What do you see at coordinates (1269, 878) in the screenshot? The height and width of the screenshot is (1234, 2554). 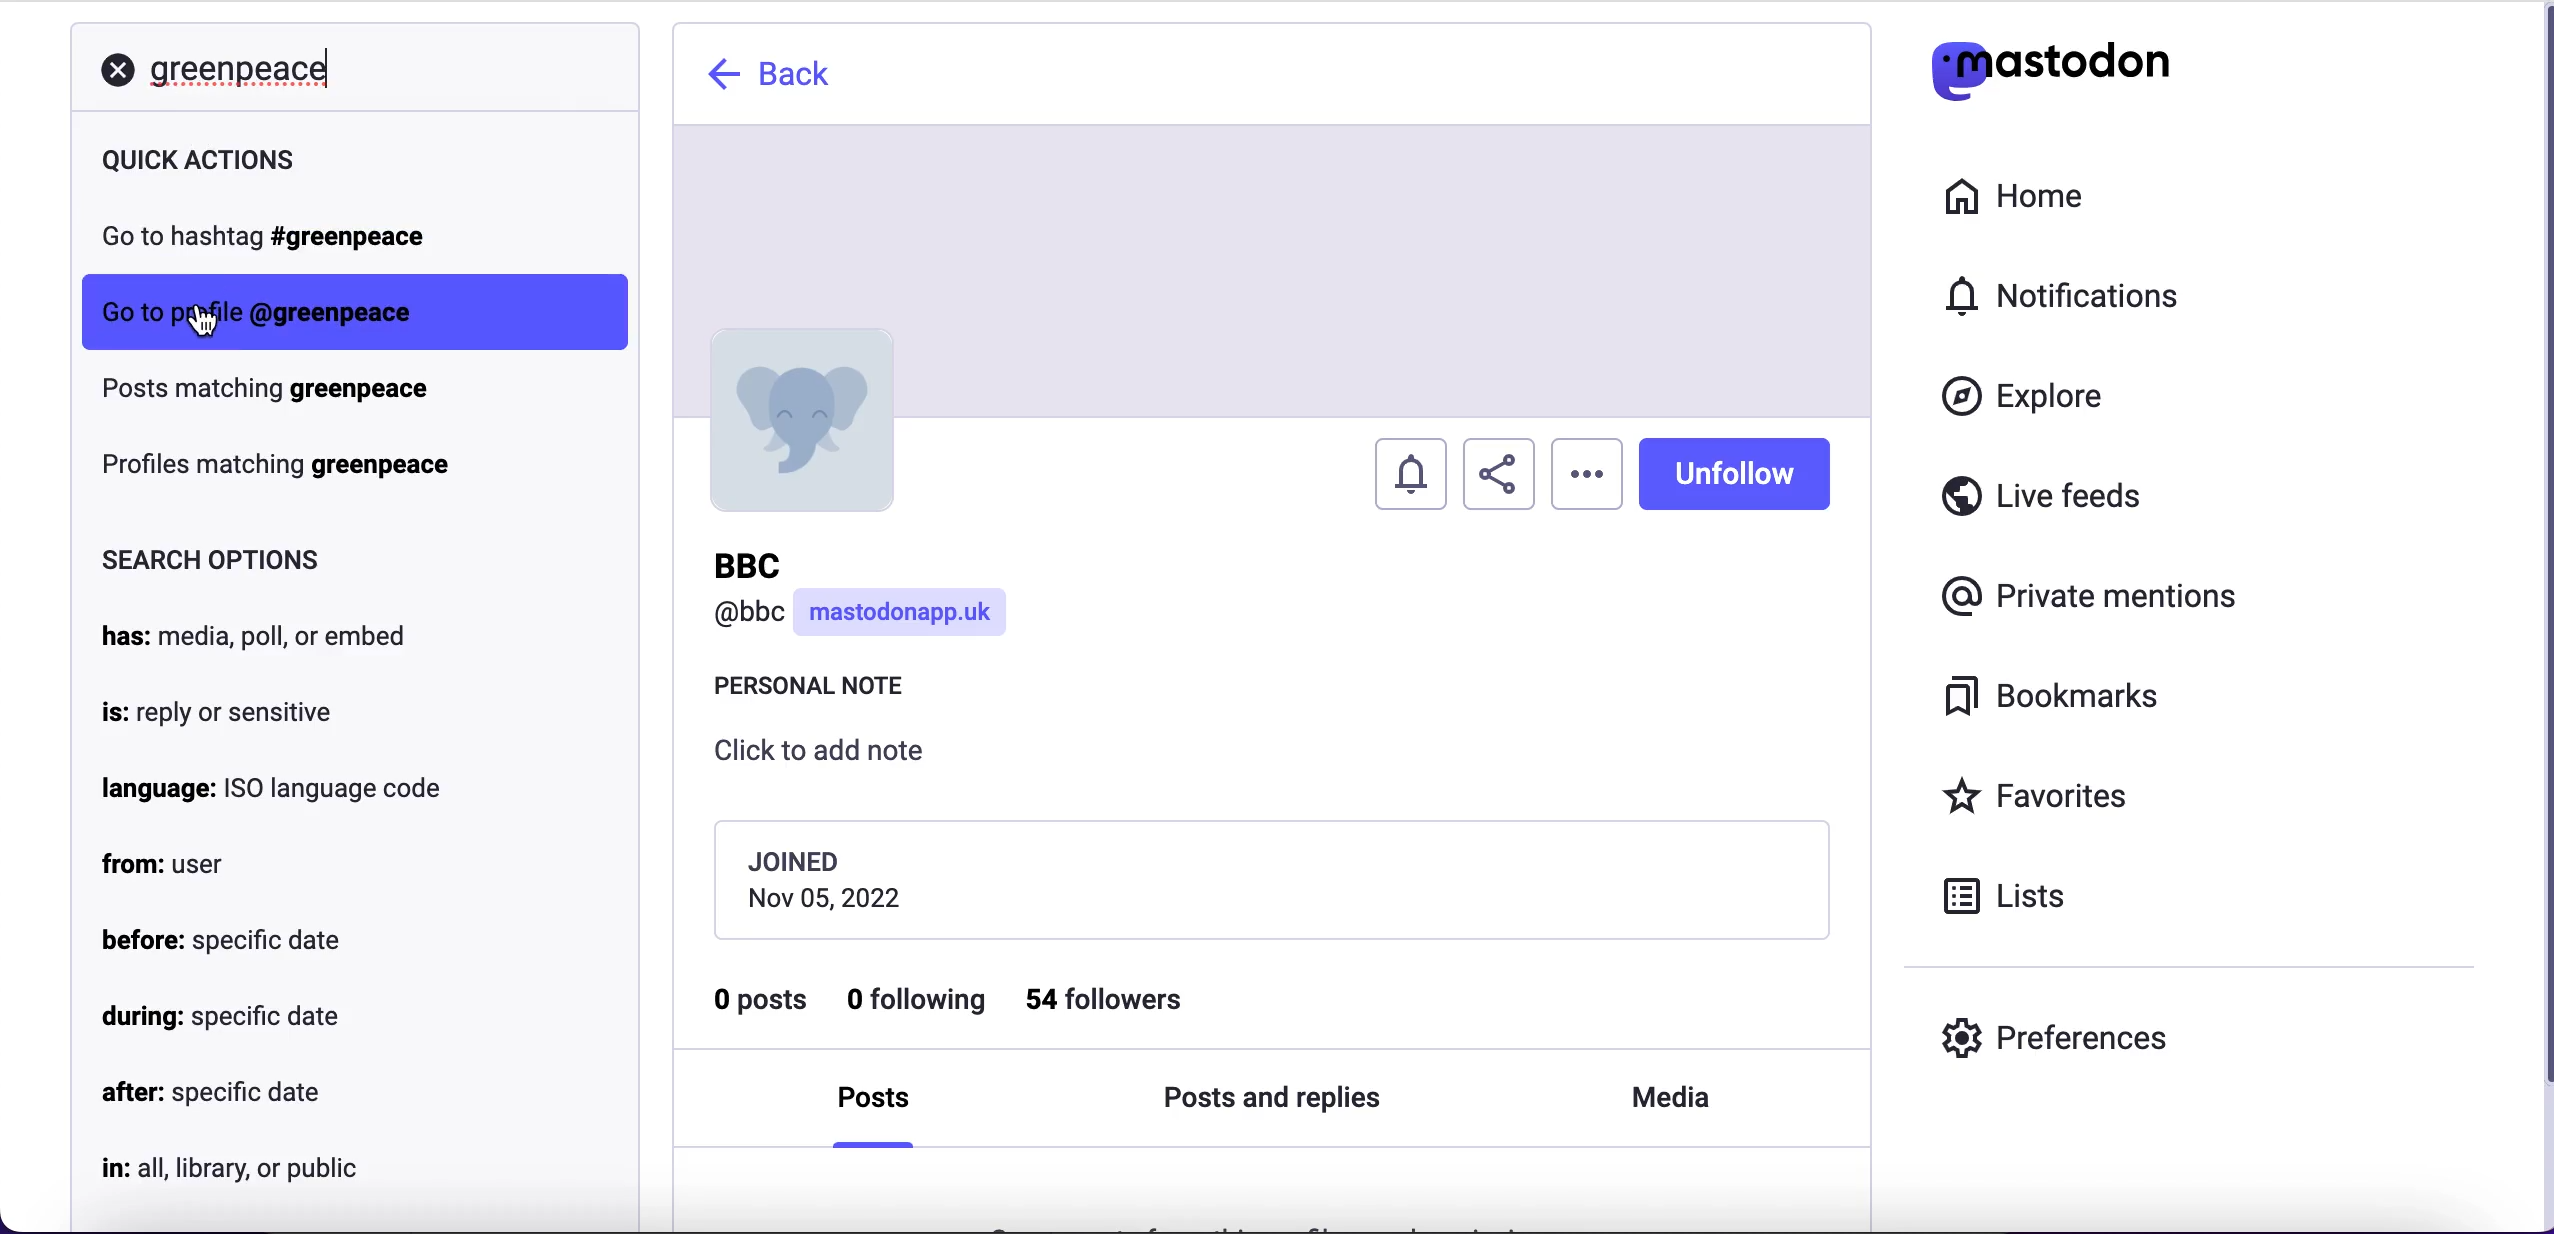 I see `joining date` at bounding box center [1269, 878].